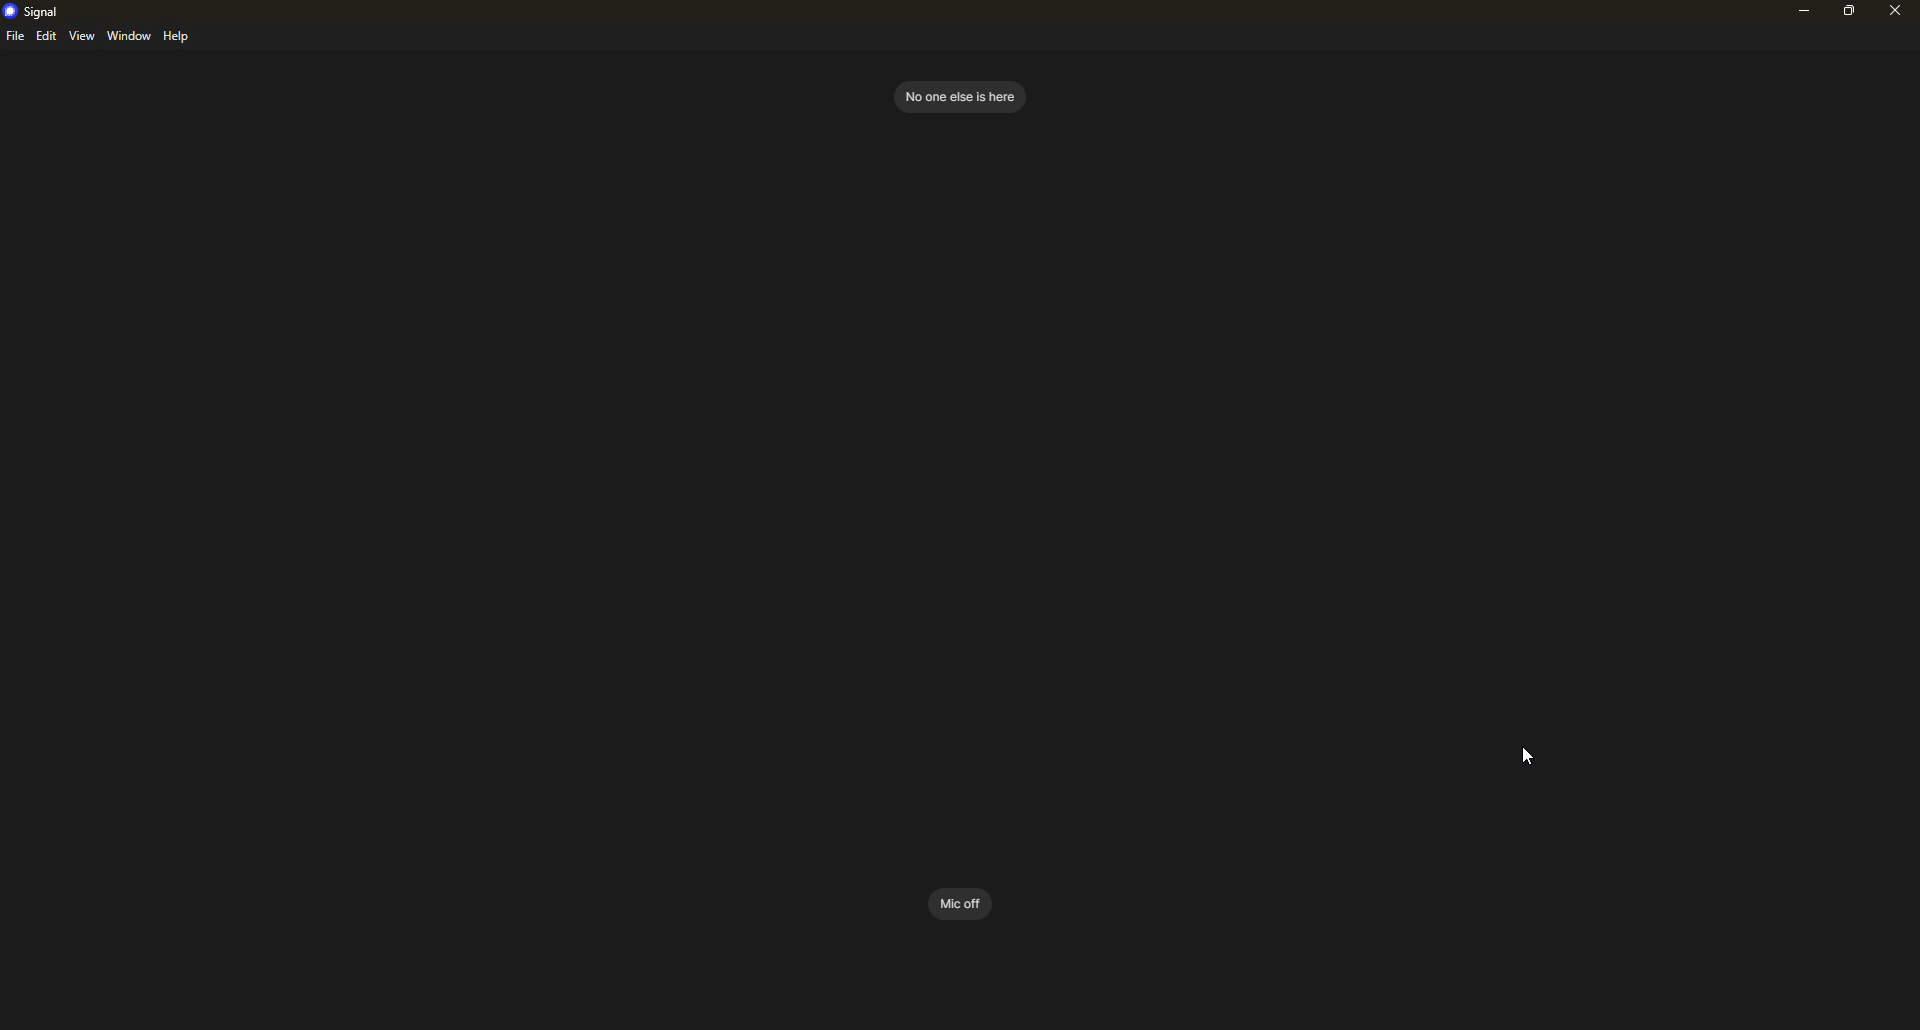  What do you see at coordinates (180, 37) in the screenshot?
I see `help` at bounding box center [180, 37].